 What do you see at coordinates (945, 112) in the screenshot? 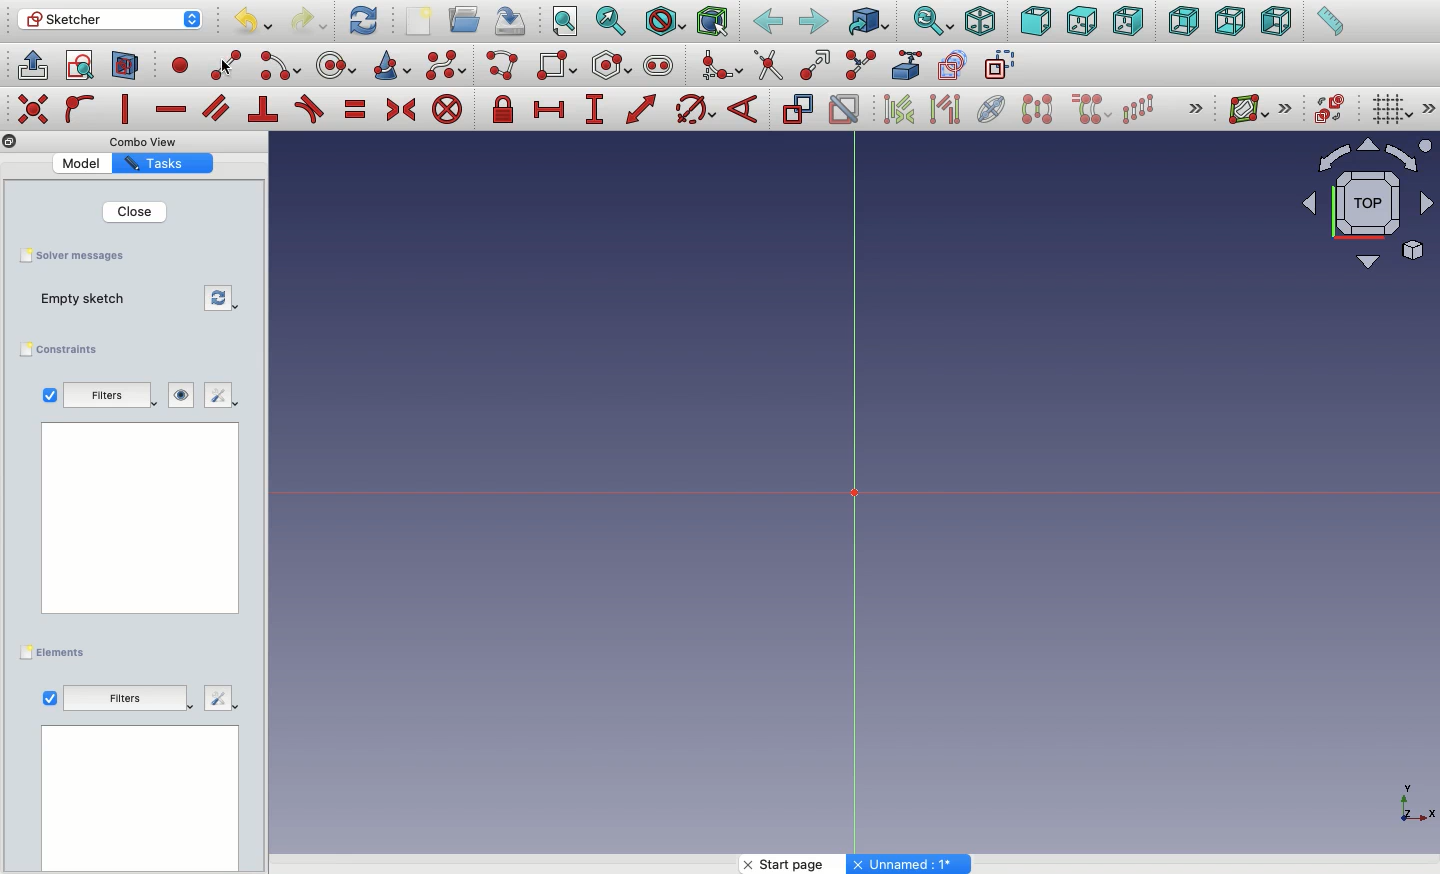
I see `Associated geometry` at bounding box center [945, 112].